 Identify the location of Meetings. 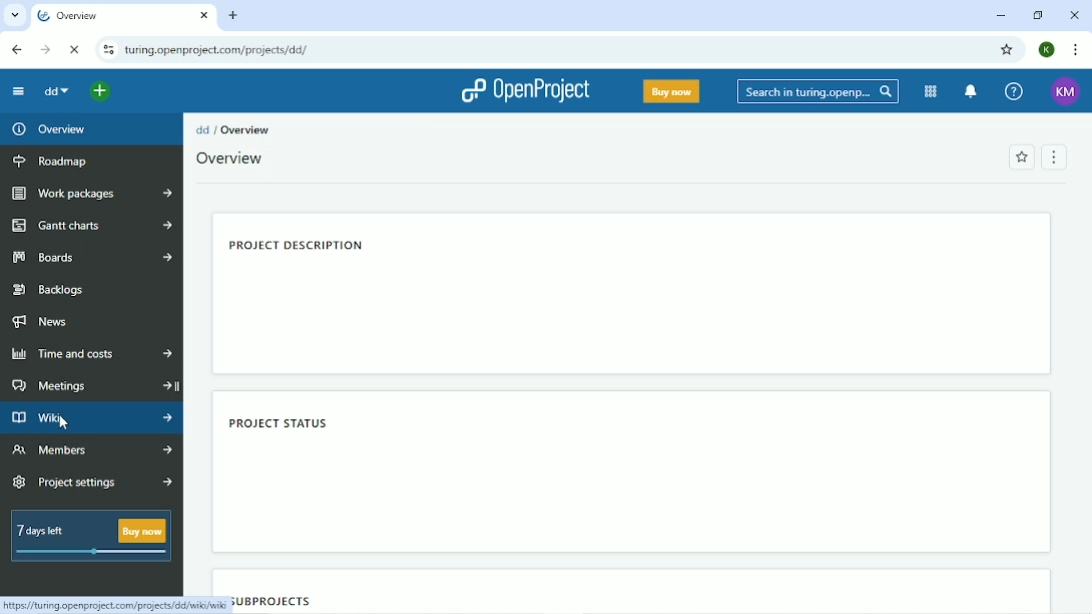
(92, 386).